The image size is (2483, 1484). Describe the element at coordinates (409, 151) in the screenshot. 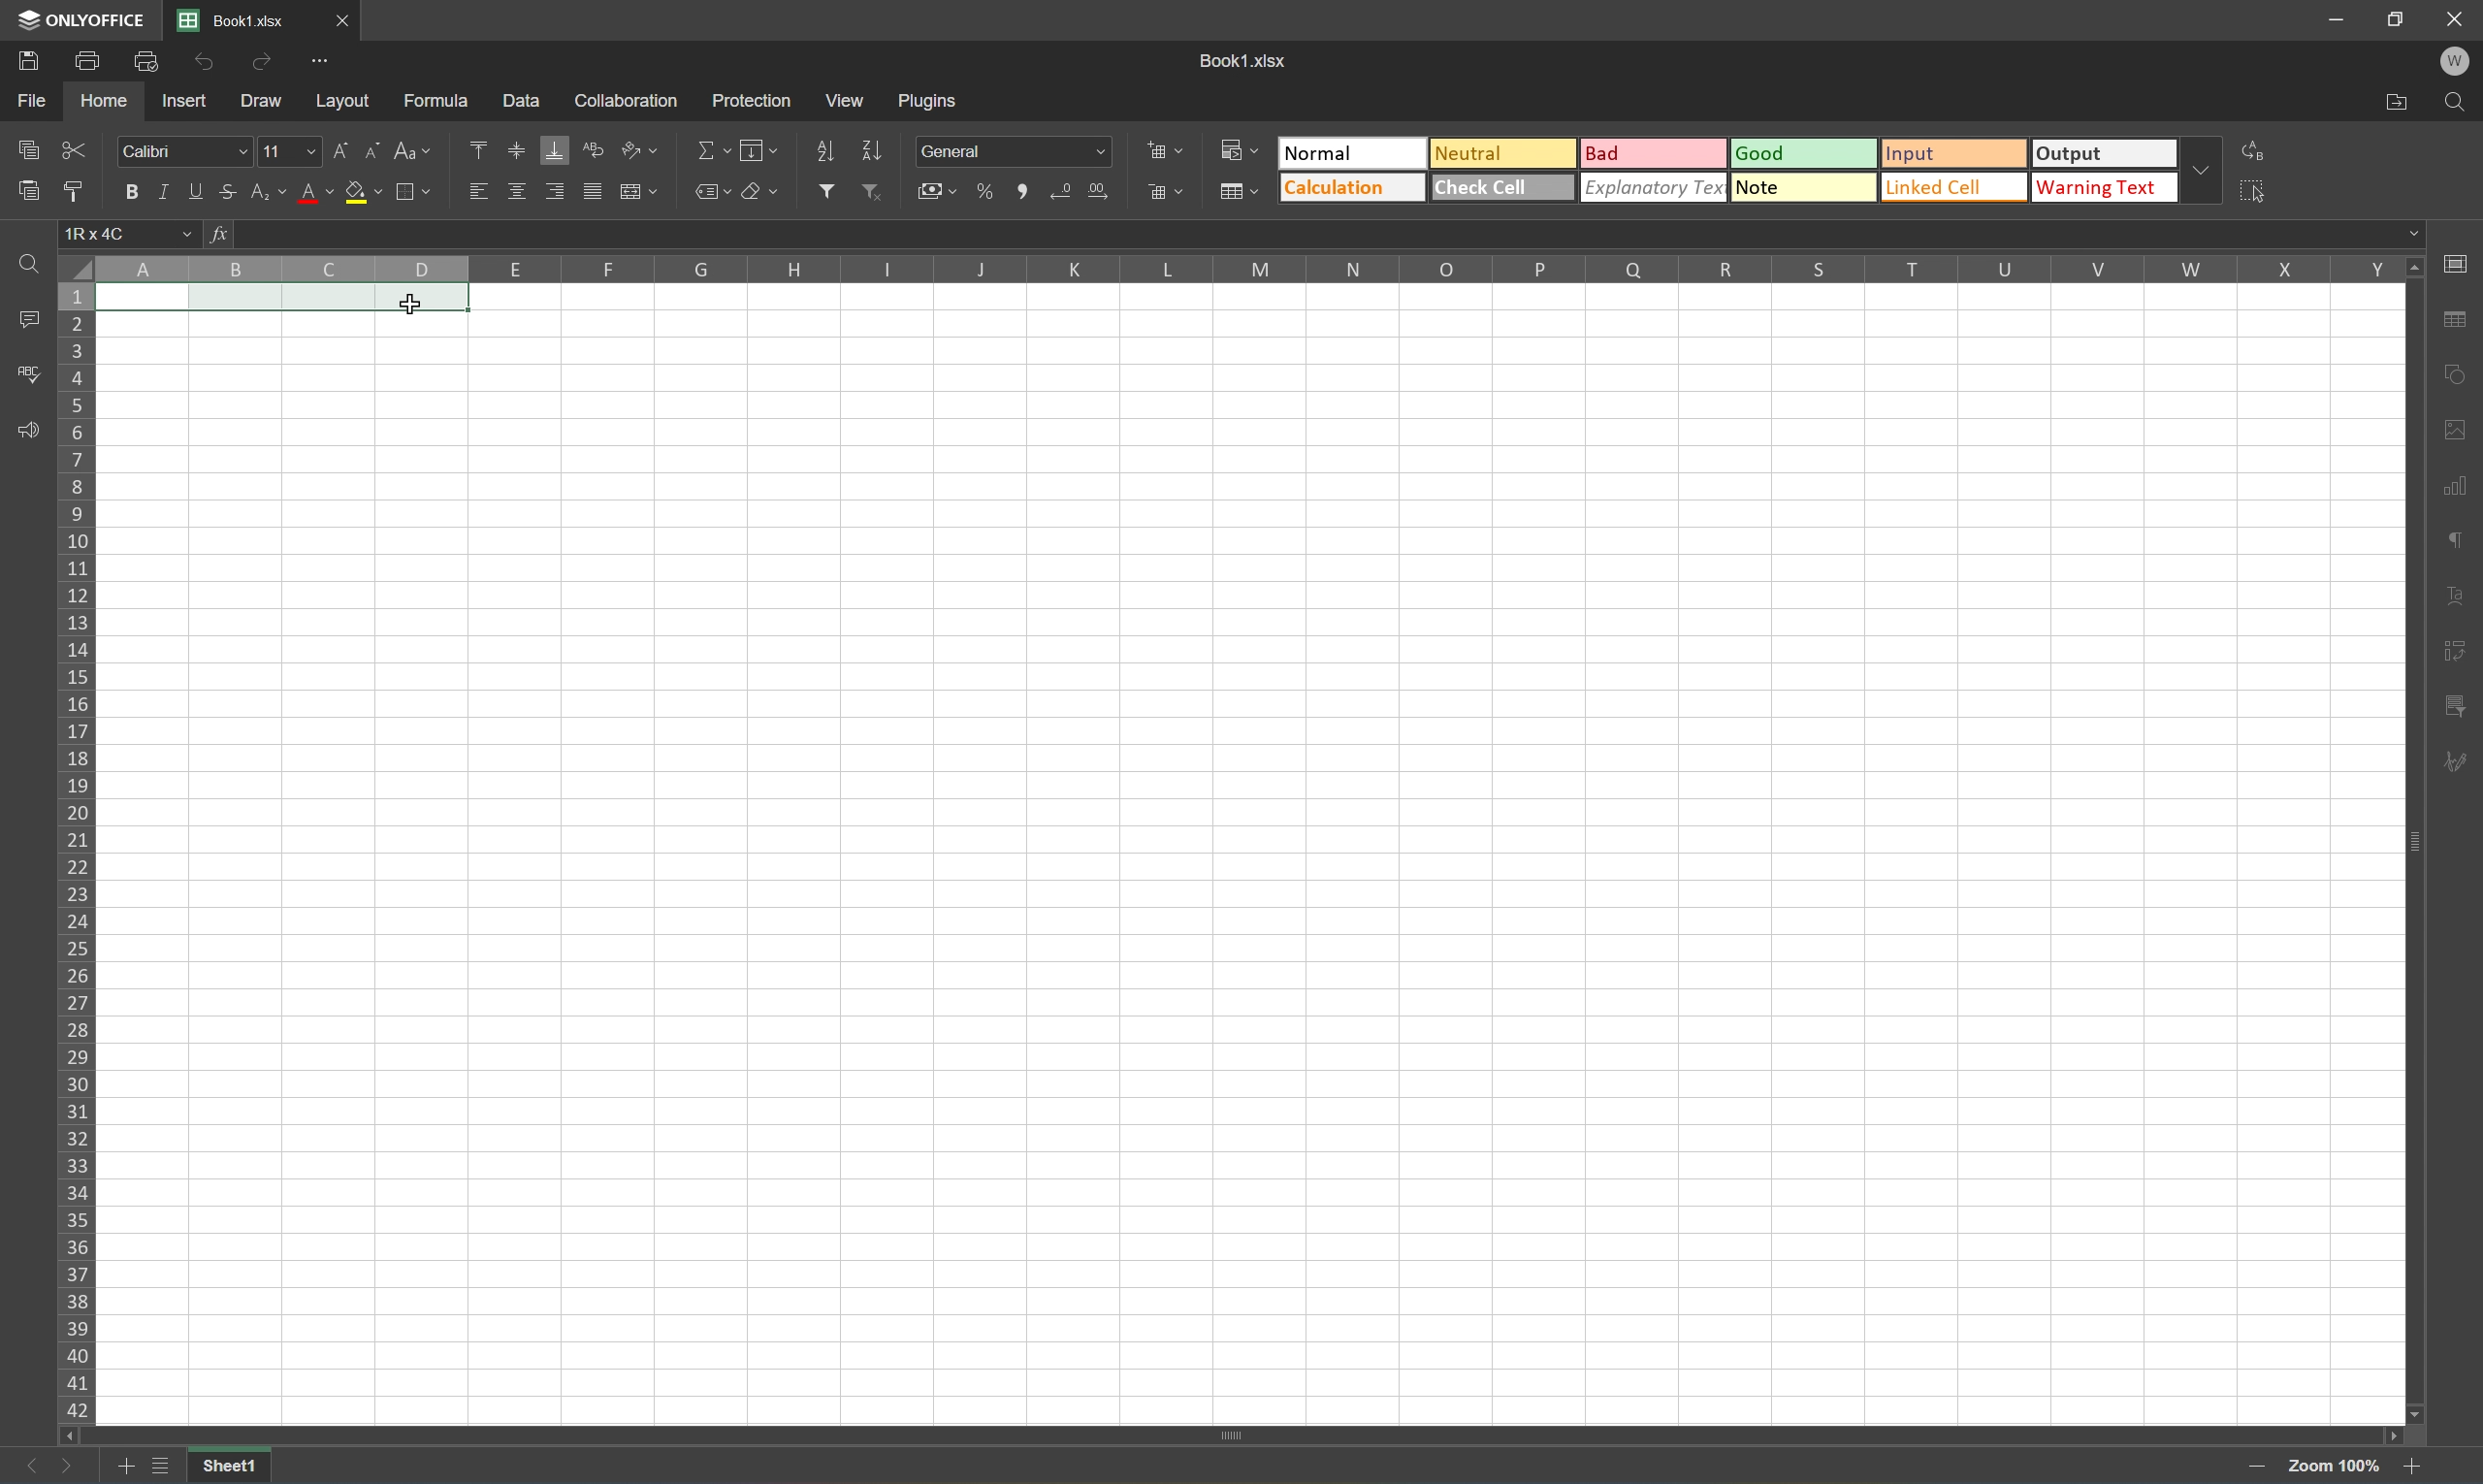

I see `Change case` at that location.